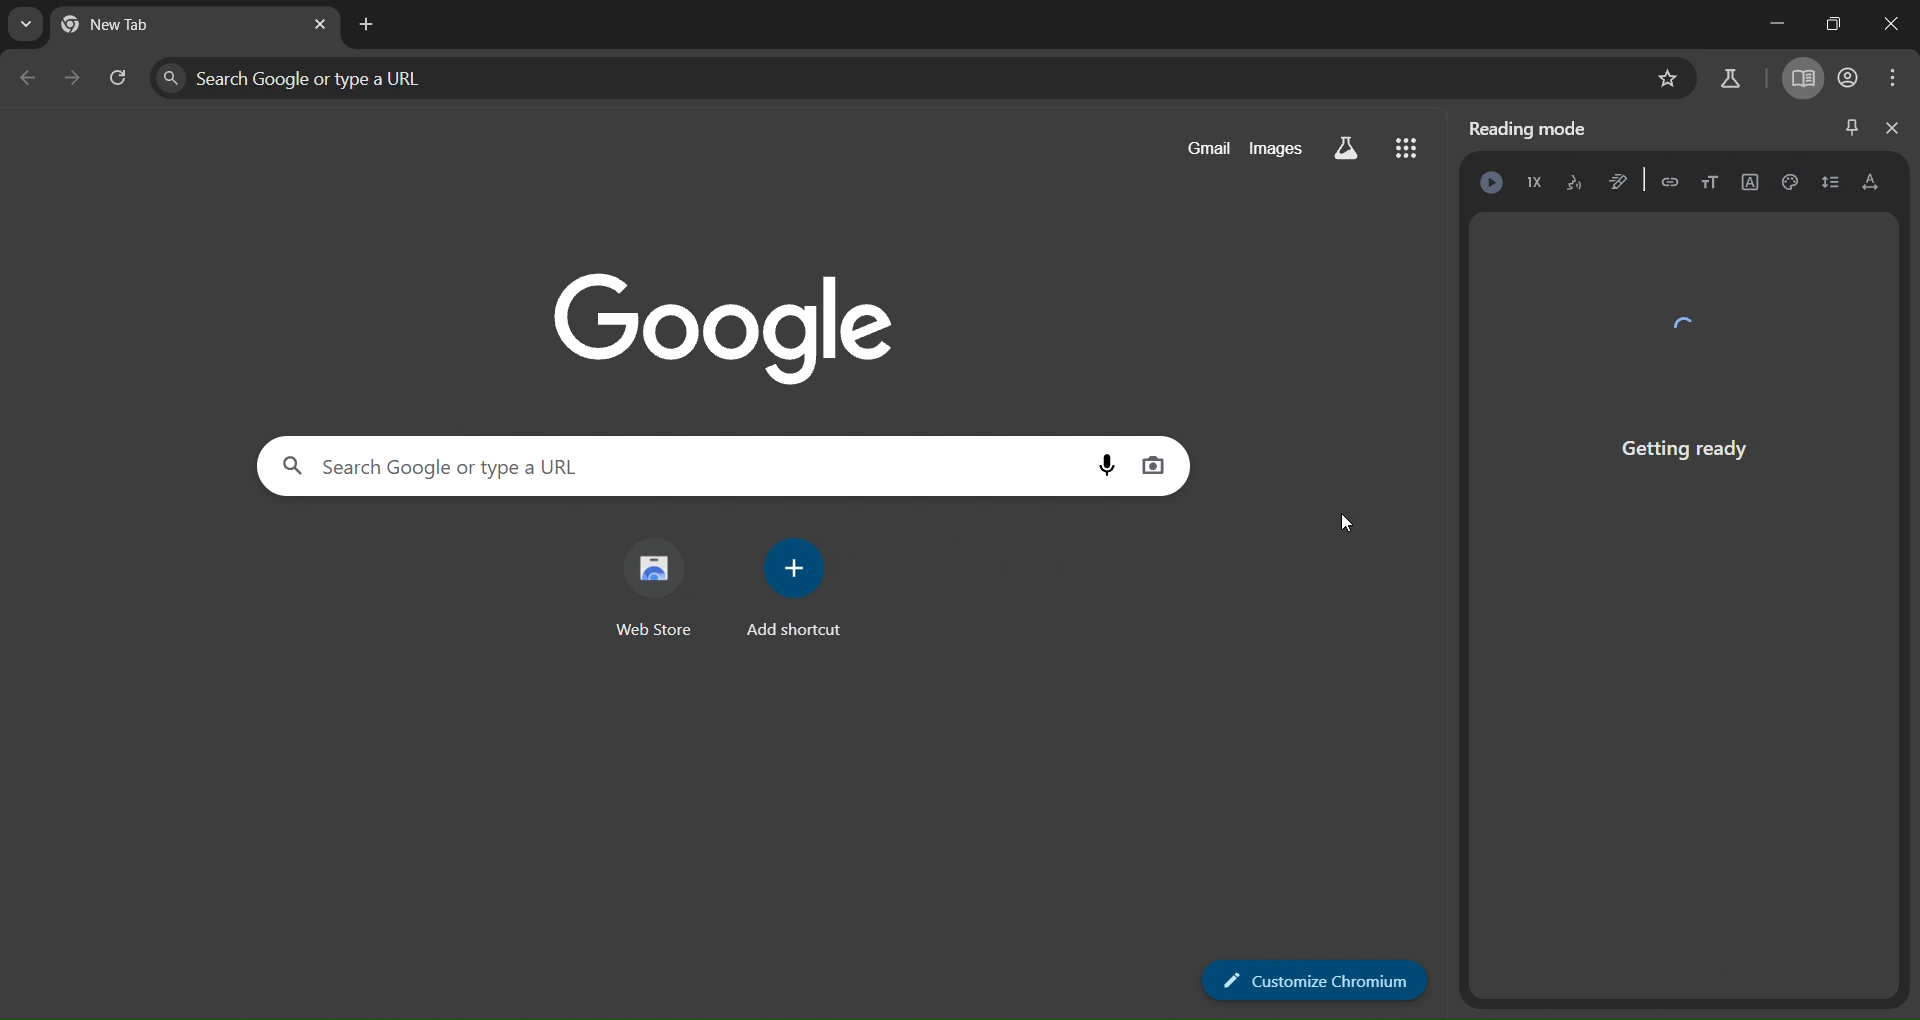 The height and width of the screenshot is (1020, 1920). What do you see at coordinates (374, 74) in the screenshot?
I see `search panel` at bounding box center [374, 74].